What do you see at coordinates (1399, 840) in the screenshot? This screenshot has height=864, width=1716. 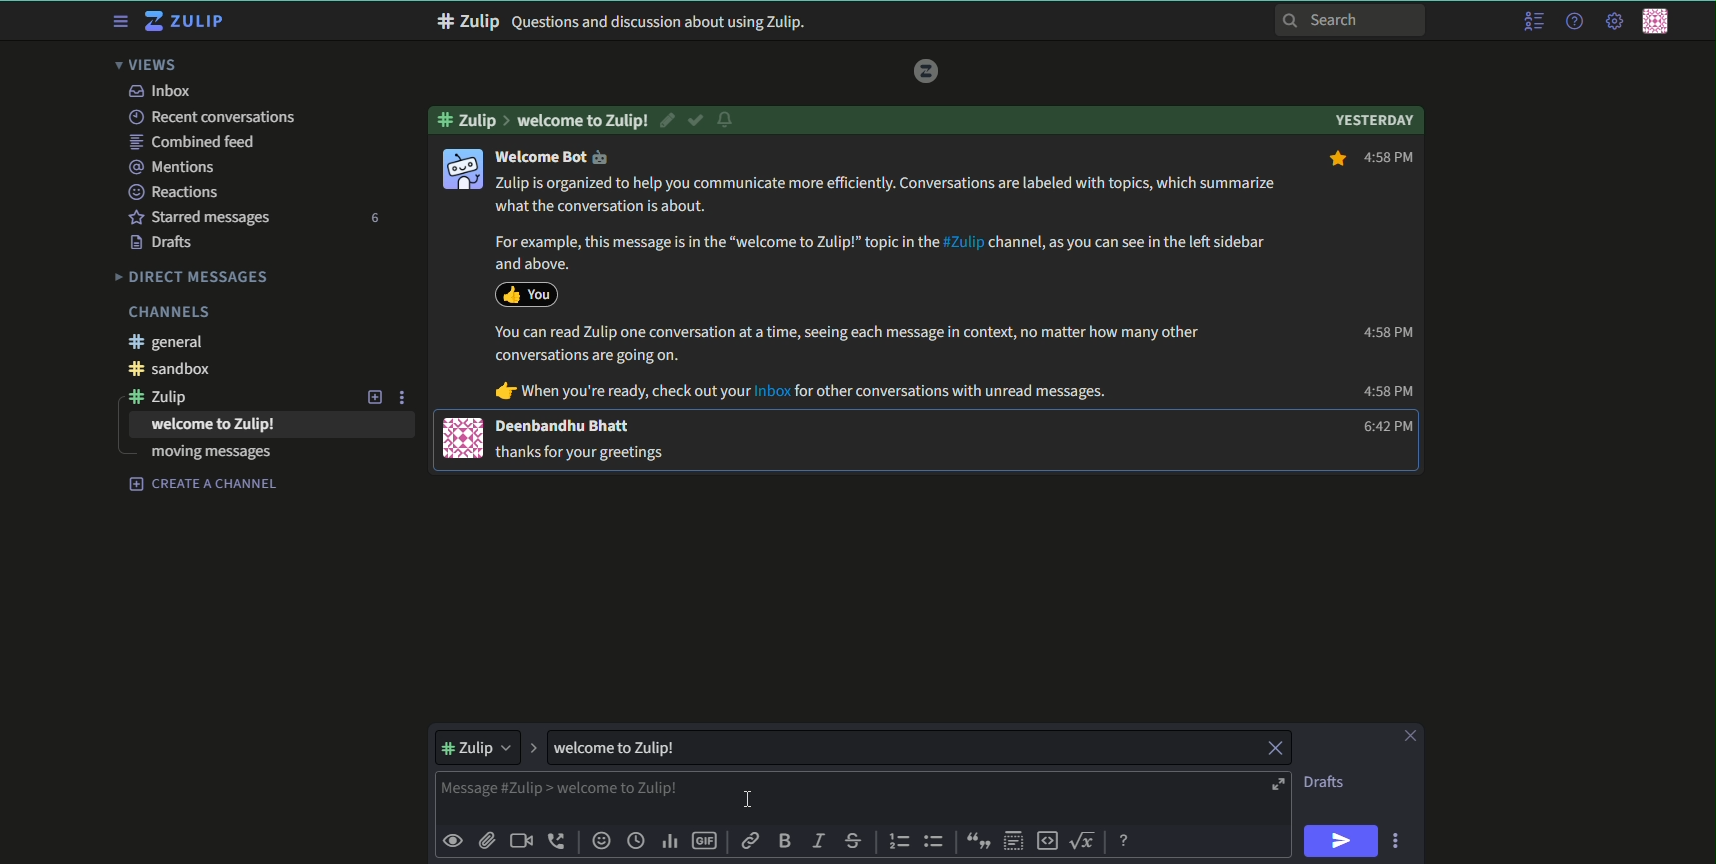 I see `options` at bounding box center [1399, 840].